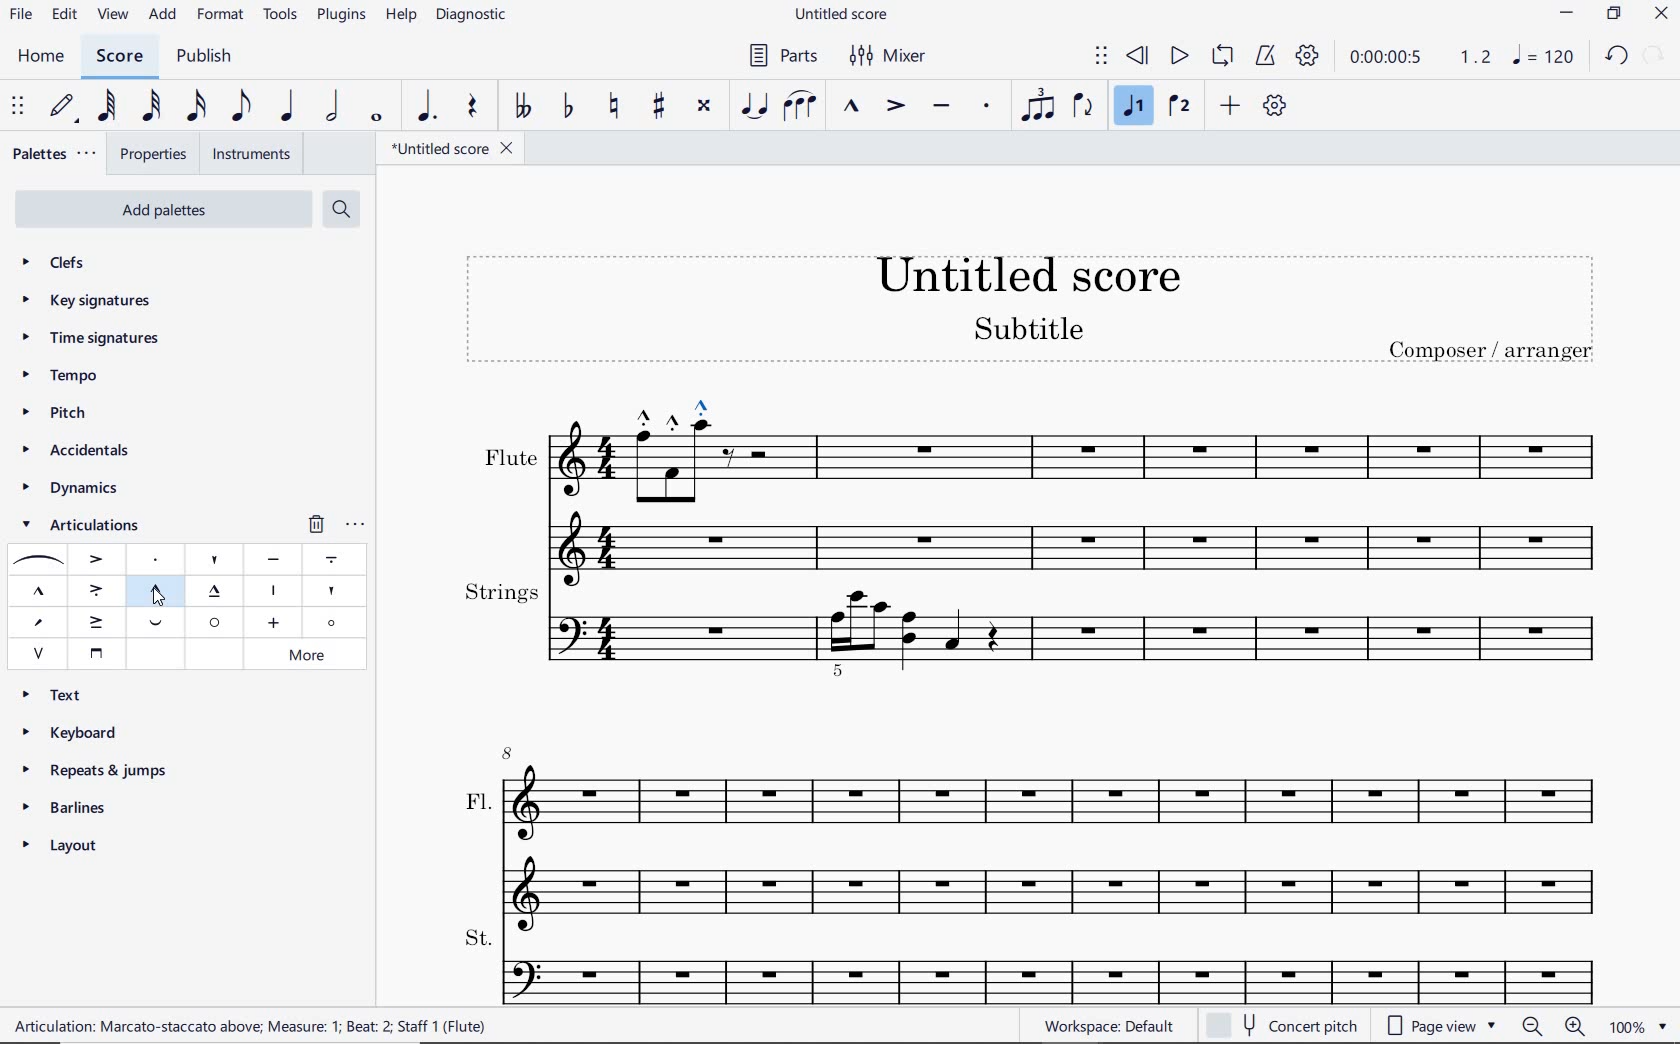  What do you see at coordinates (1542, 56) in the screenshot?
I see `note` at bounding box center [1542, 56].